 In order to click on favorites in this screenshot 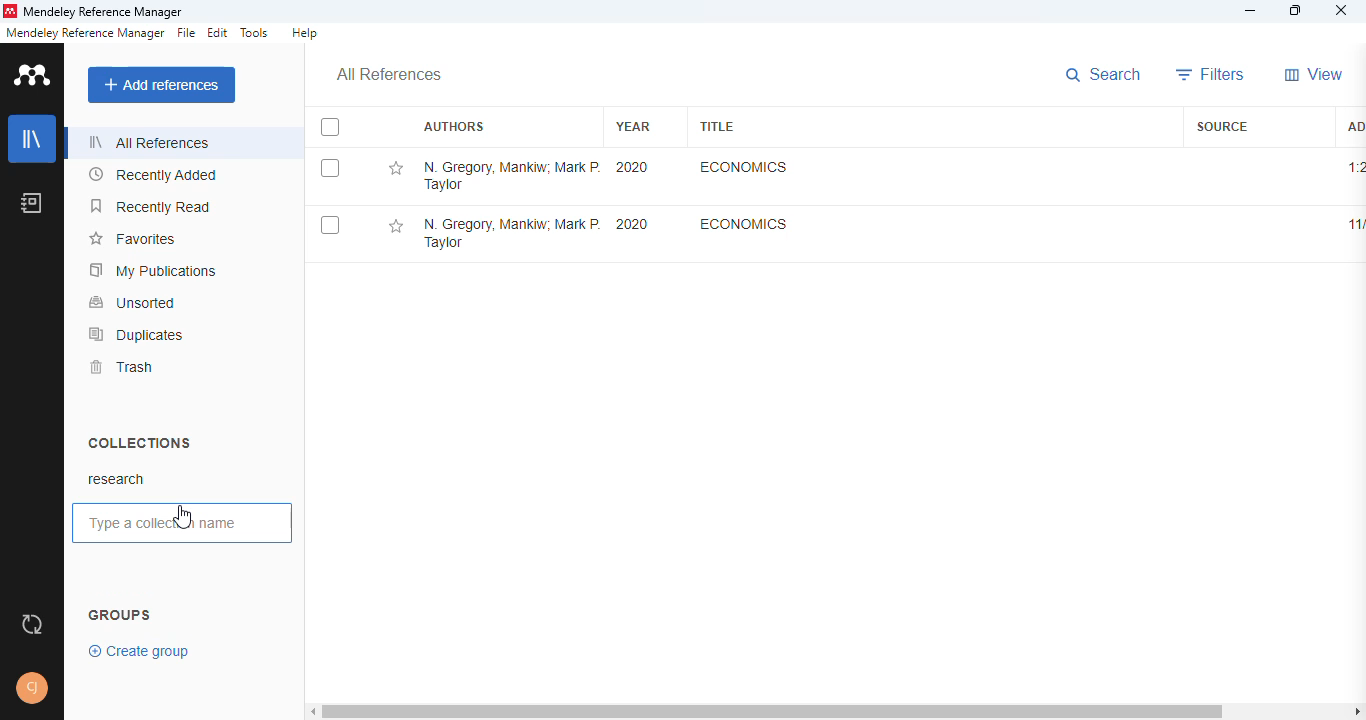, I will do `click(131, 239)`.